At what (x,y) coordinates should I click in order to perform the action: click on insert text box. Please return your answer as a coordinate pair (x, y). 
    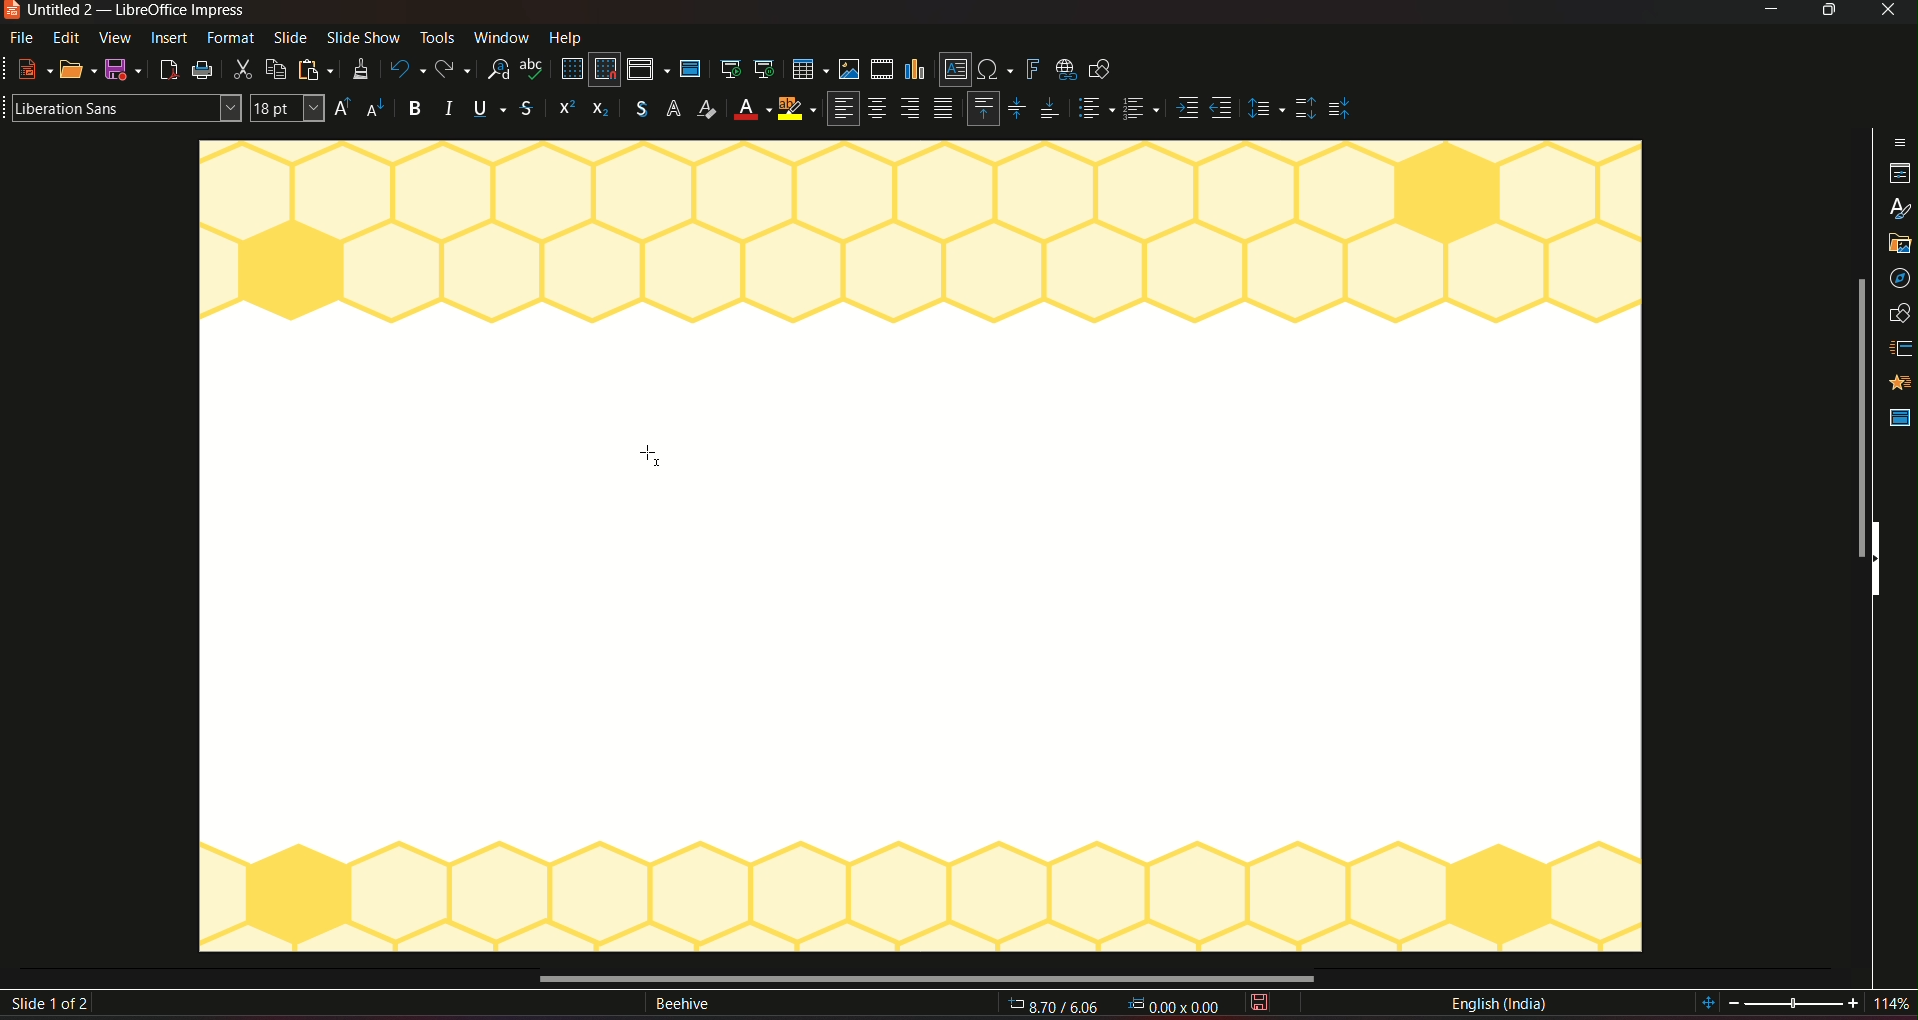
    Looking at the image, I should click on (954, 70).